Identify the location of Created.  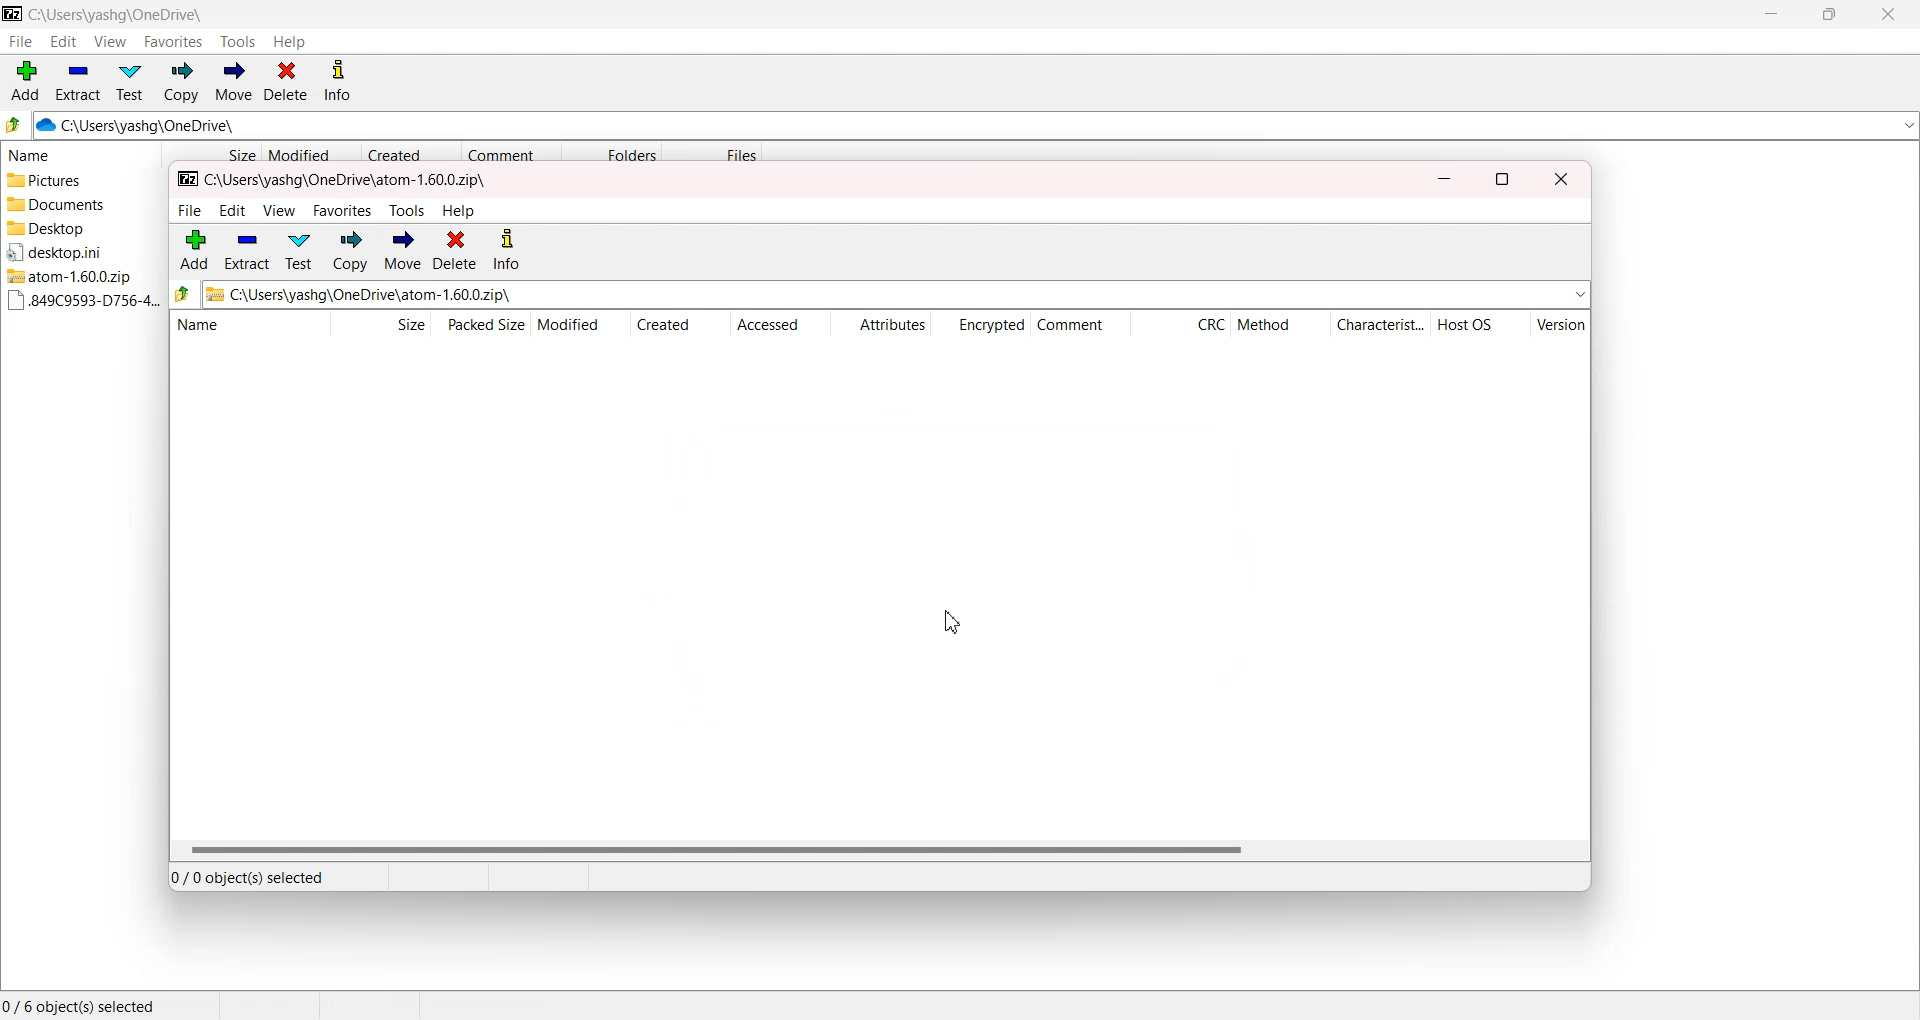
(680, 326).